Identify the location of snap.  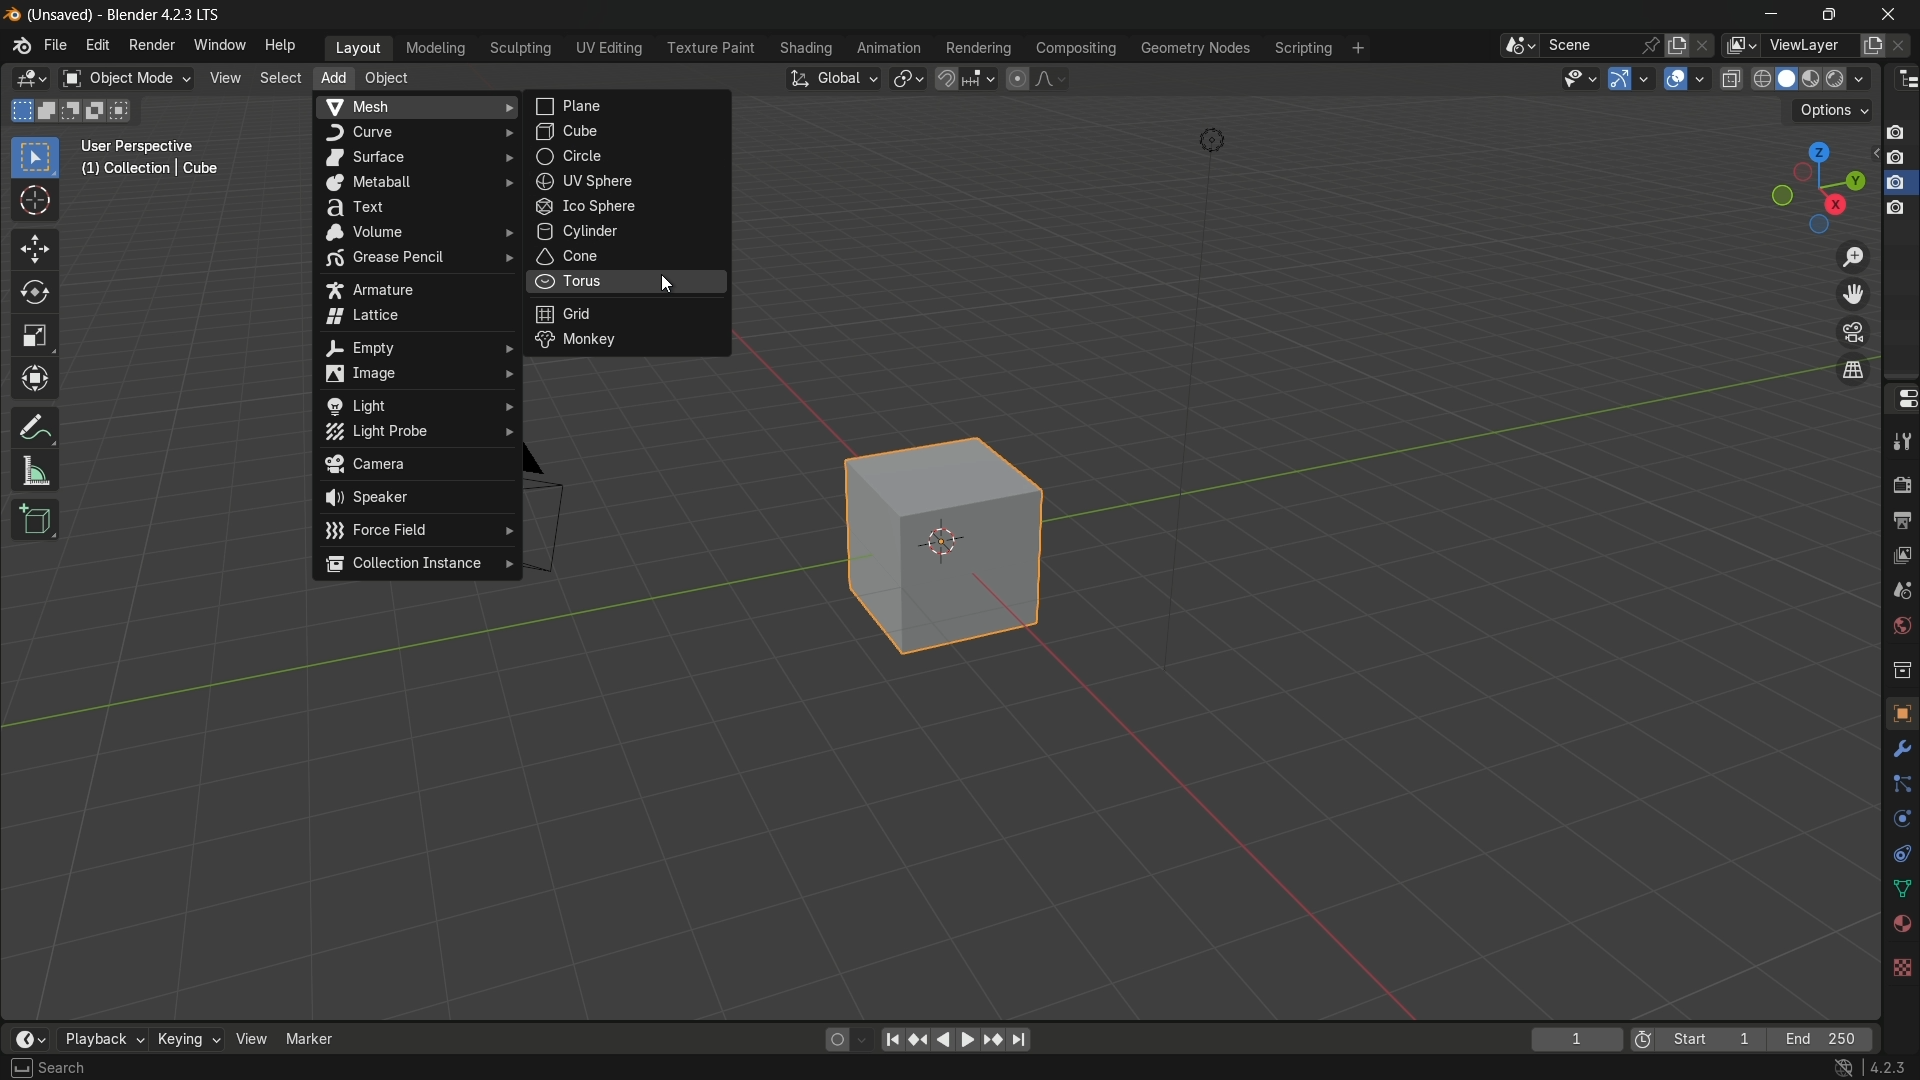
(964, 78).